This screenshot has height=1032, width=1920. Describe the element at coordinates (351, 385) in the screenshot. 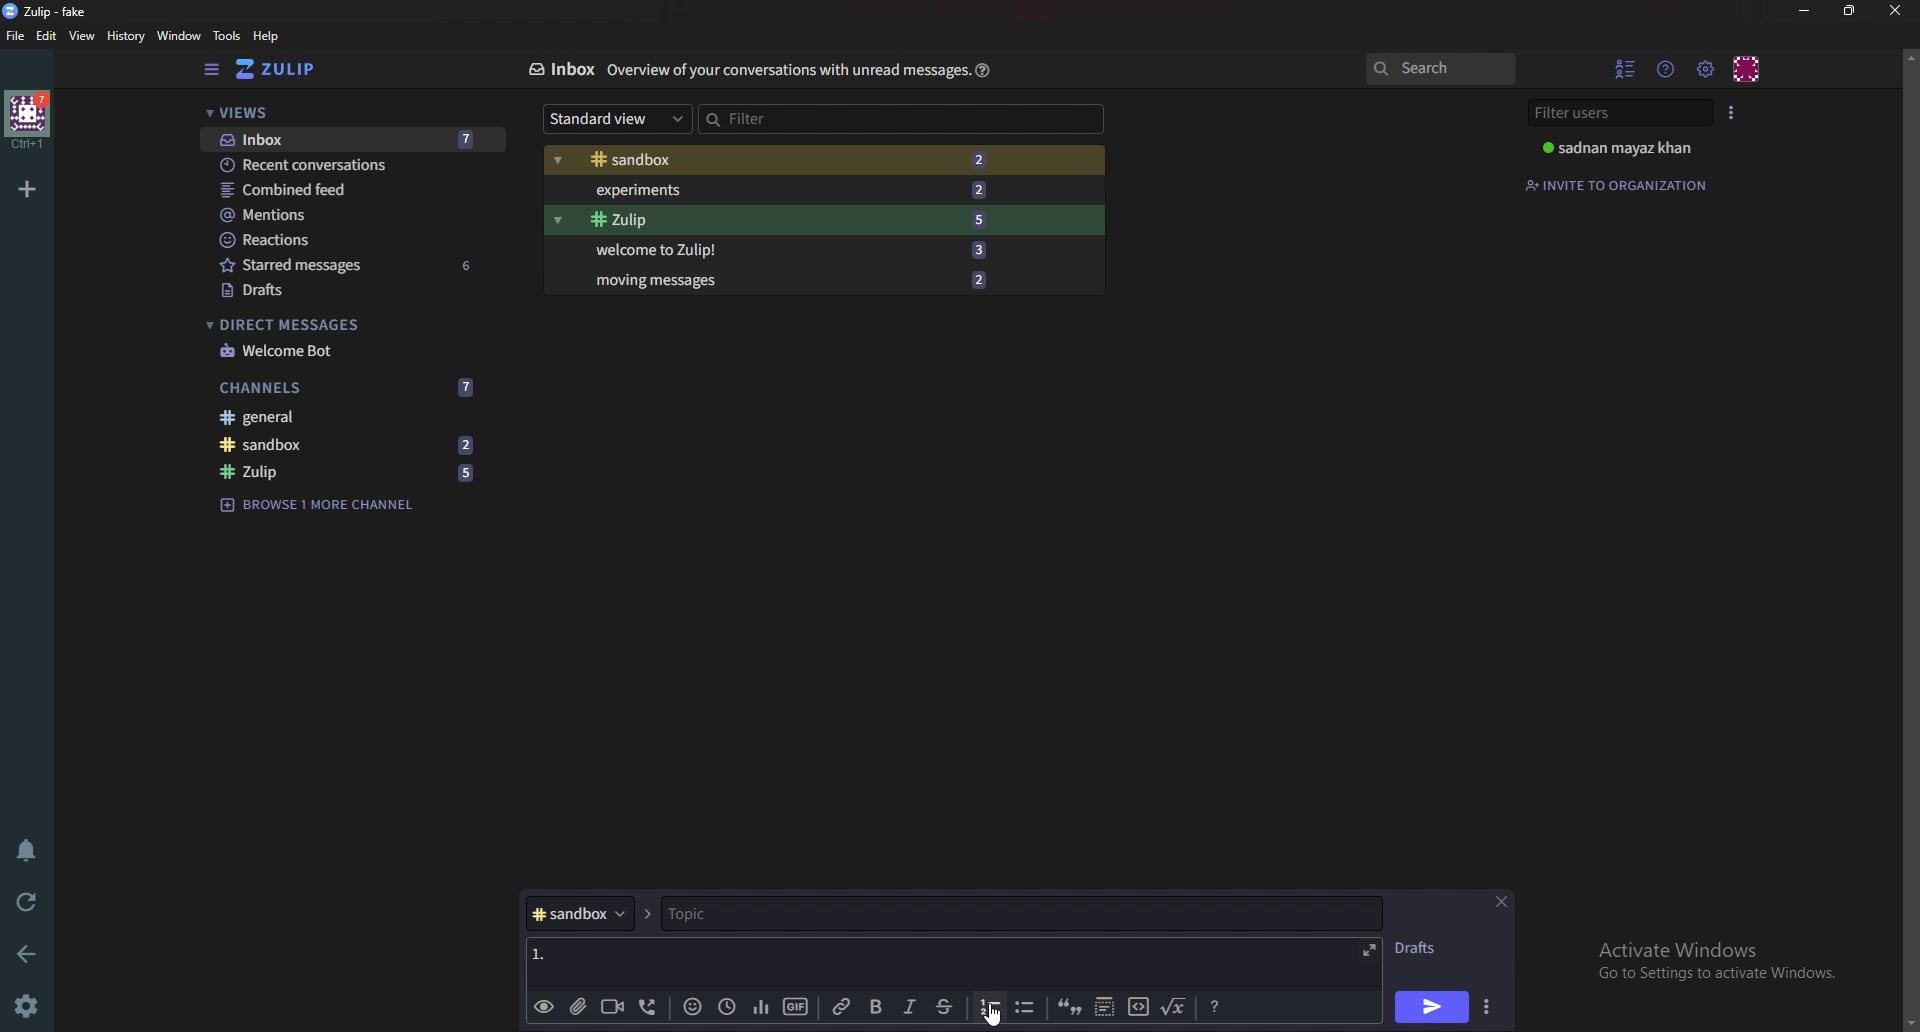

I see `Channels` at that location.